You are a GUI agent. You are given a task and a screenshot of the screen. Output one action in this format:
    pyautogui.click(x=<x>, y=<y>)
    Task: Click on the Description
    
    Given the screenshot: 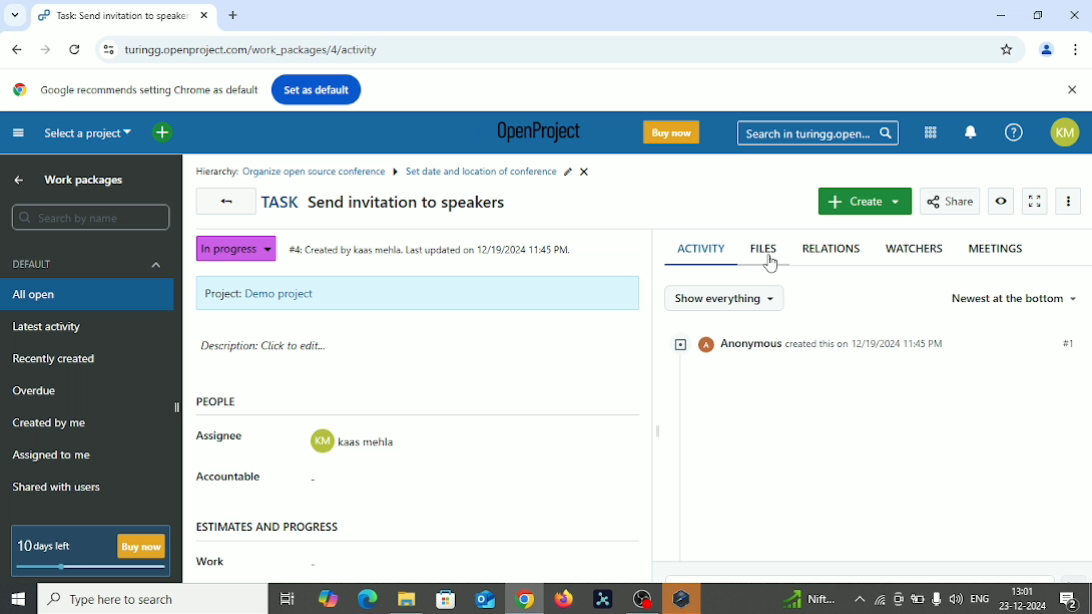 What is the action you would take?
    pyautogui.click(x=266, y=348)
    